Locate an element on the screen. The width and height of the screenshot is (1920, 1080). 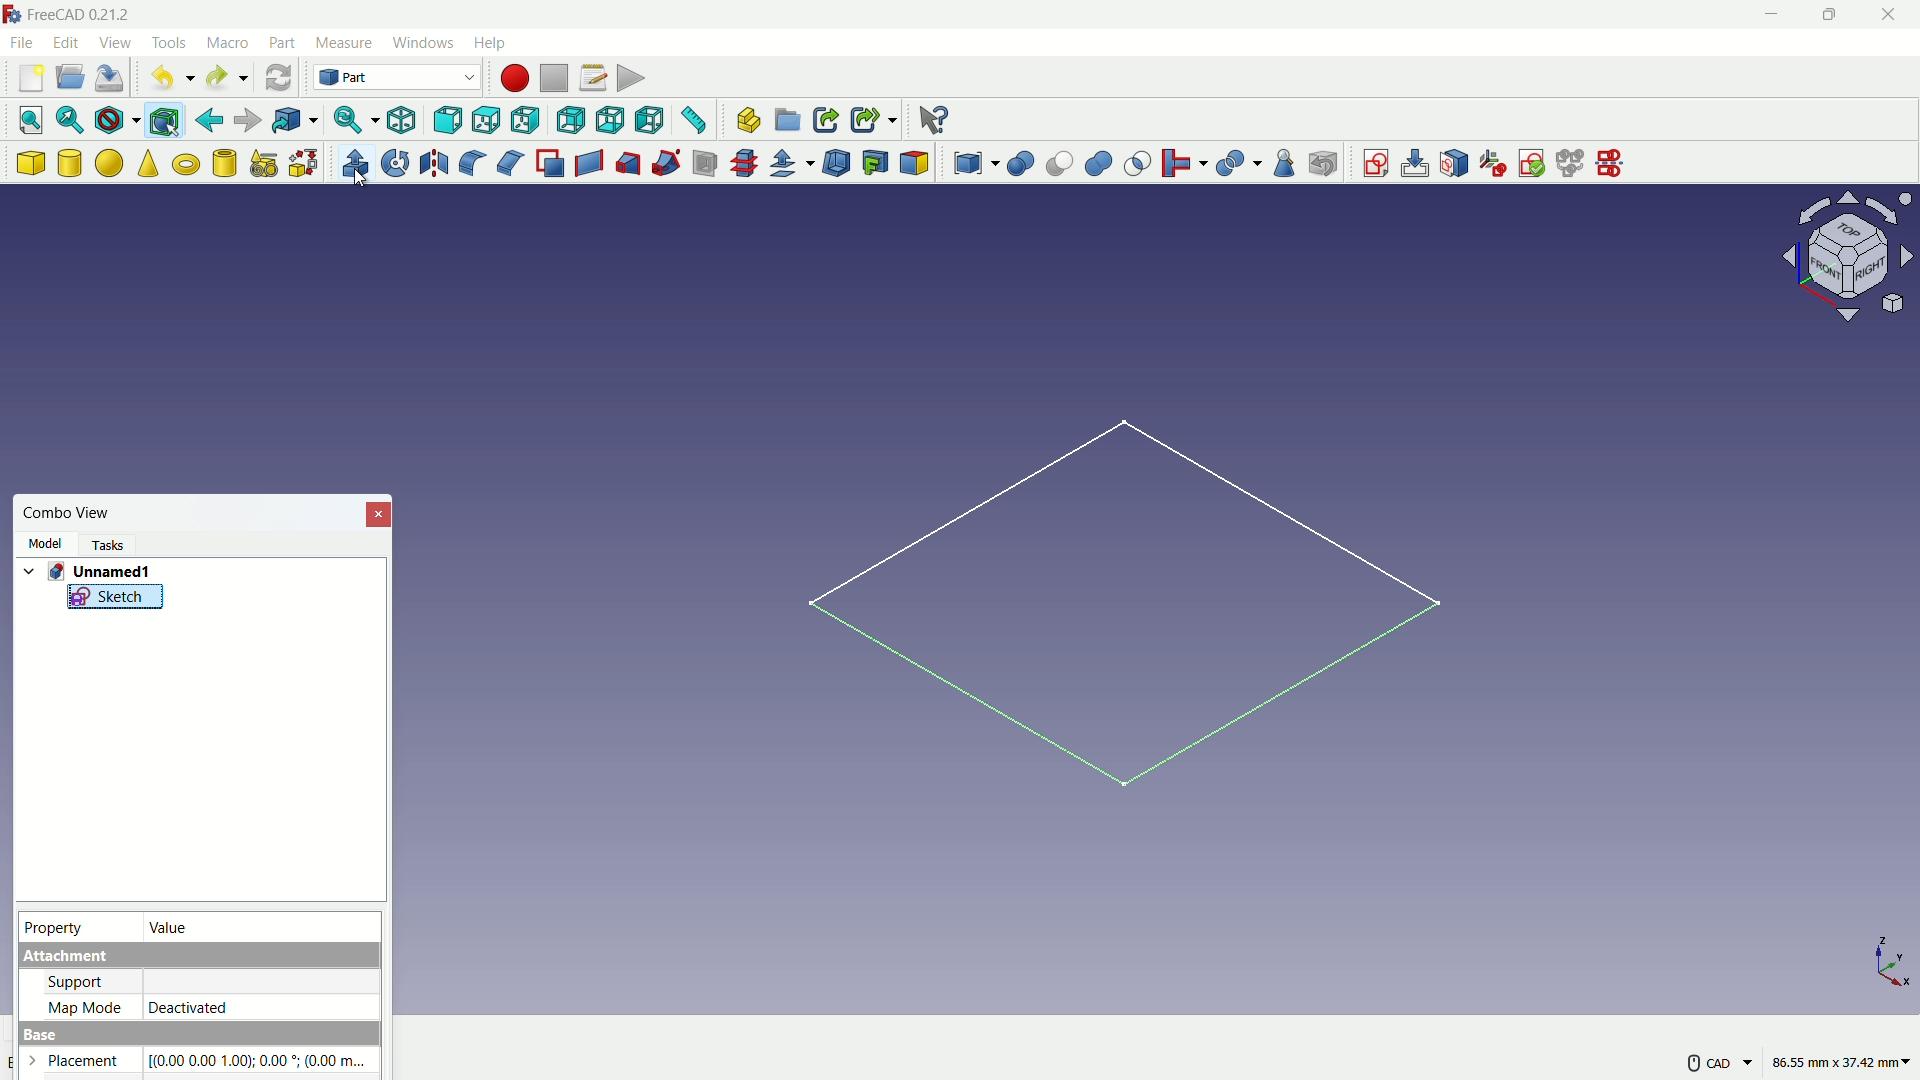
execute macro is located at coordinates (630, 76).